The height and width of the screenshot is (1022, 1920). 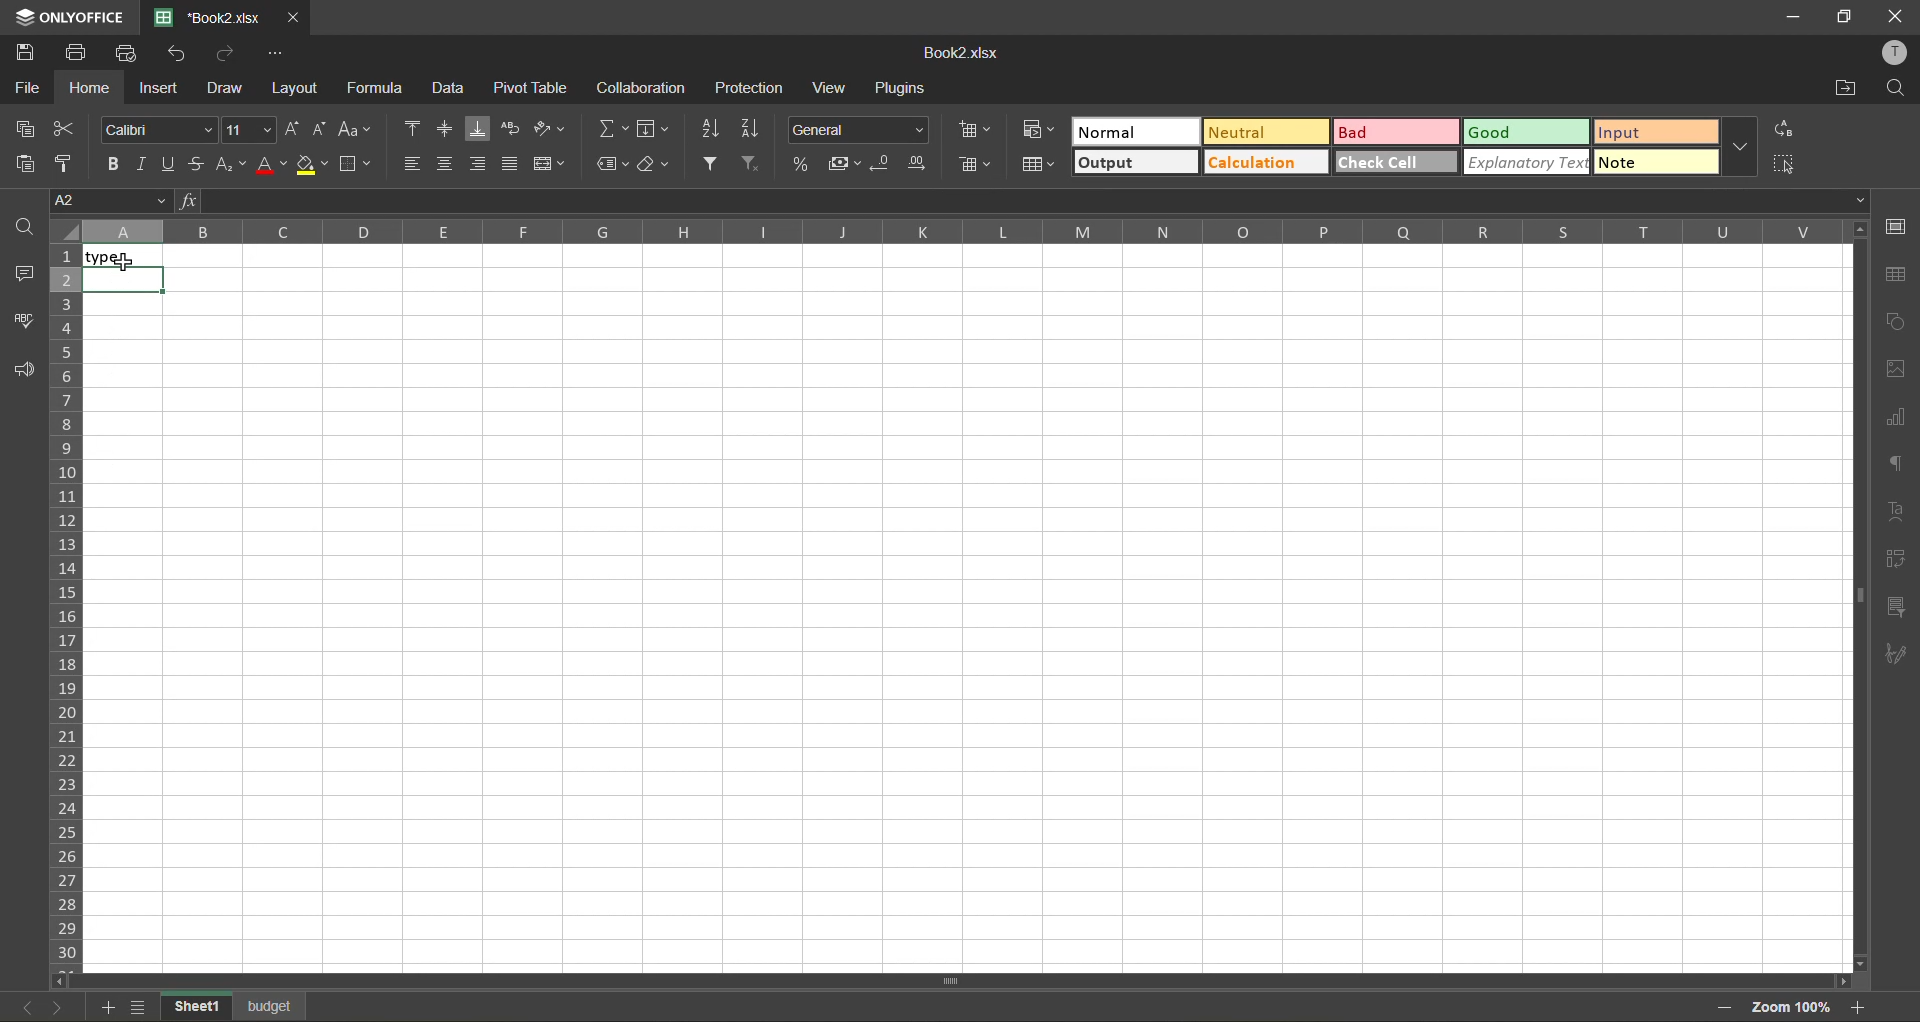 I want to click on paragraph, so click(x=1900, y=465).